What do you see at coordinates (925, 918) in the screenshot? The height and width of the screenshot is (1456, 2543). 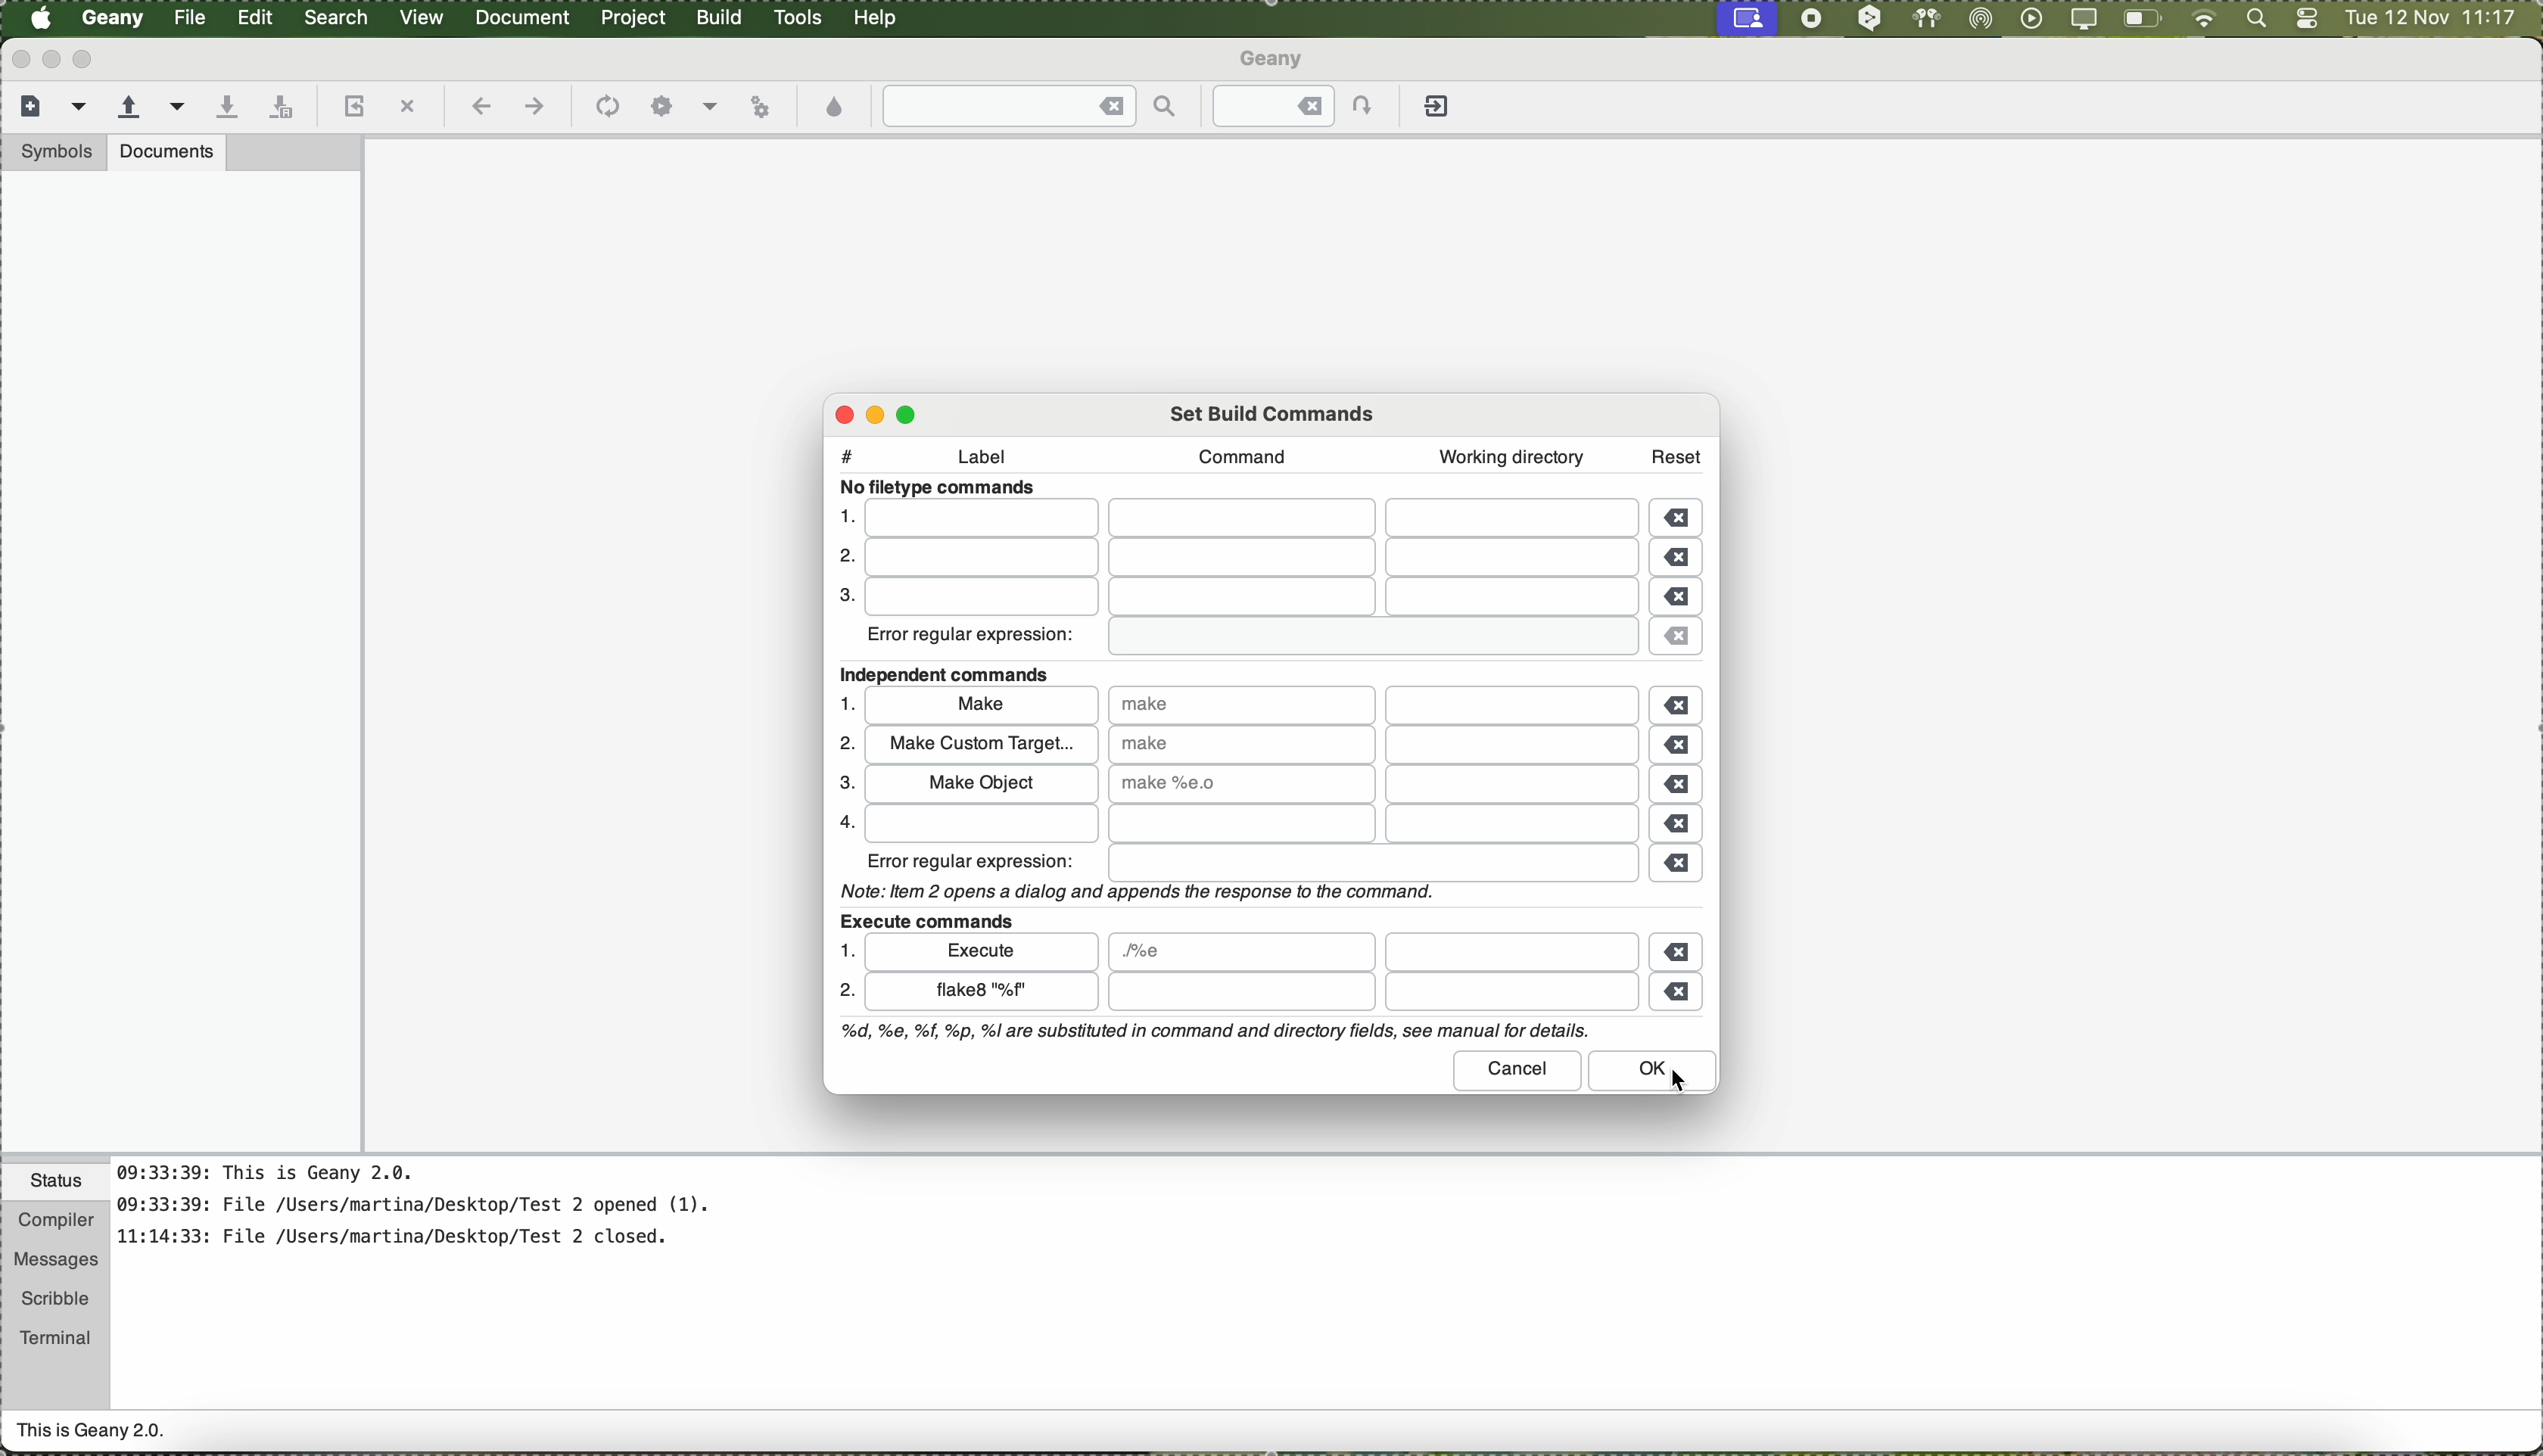 I see `execute commands` at bounding box center [925, 918].